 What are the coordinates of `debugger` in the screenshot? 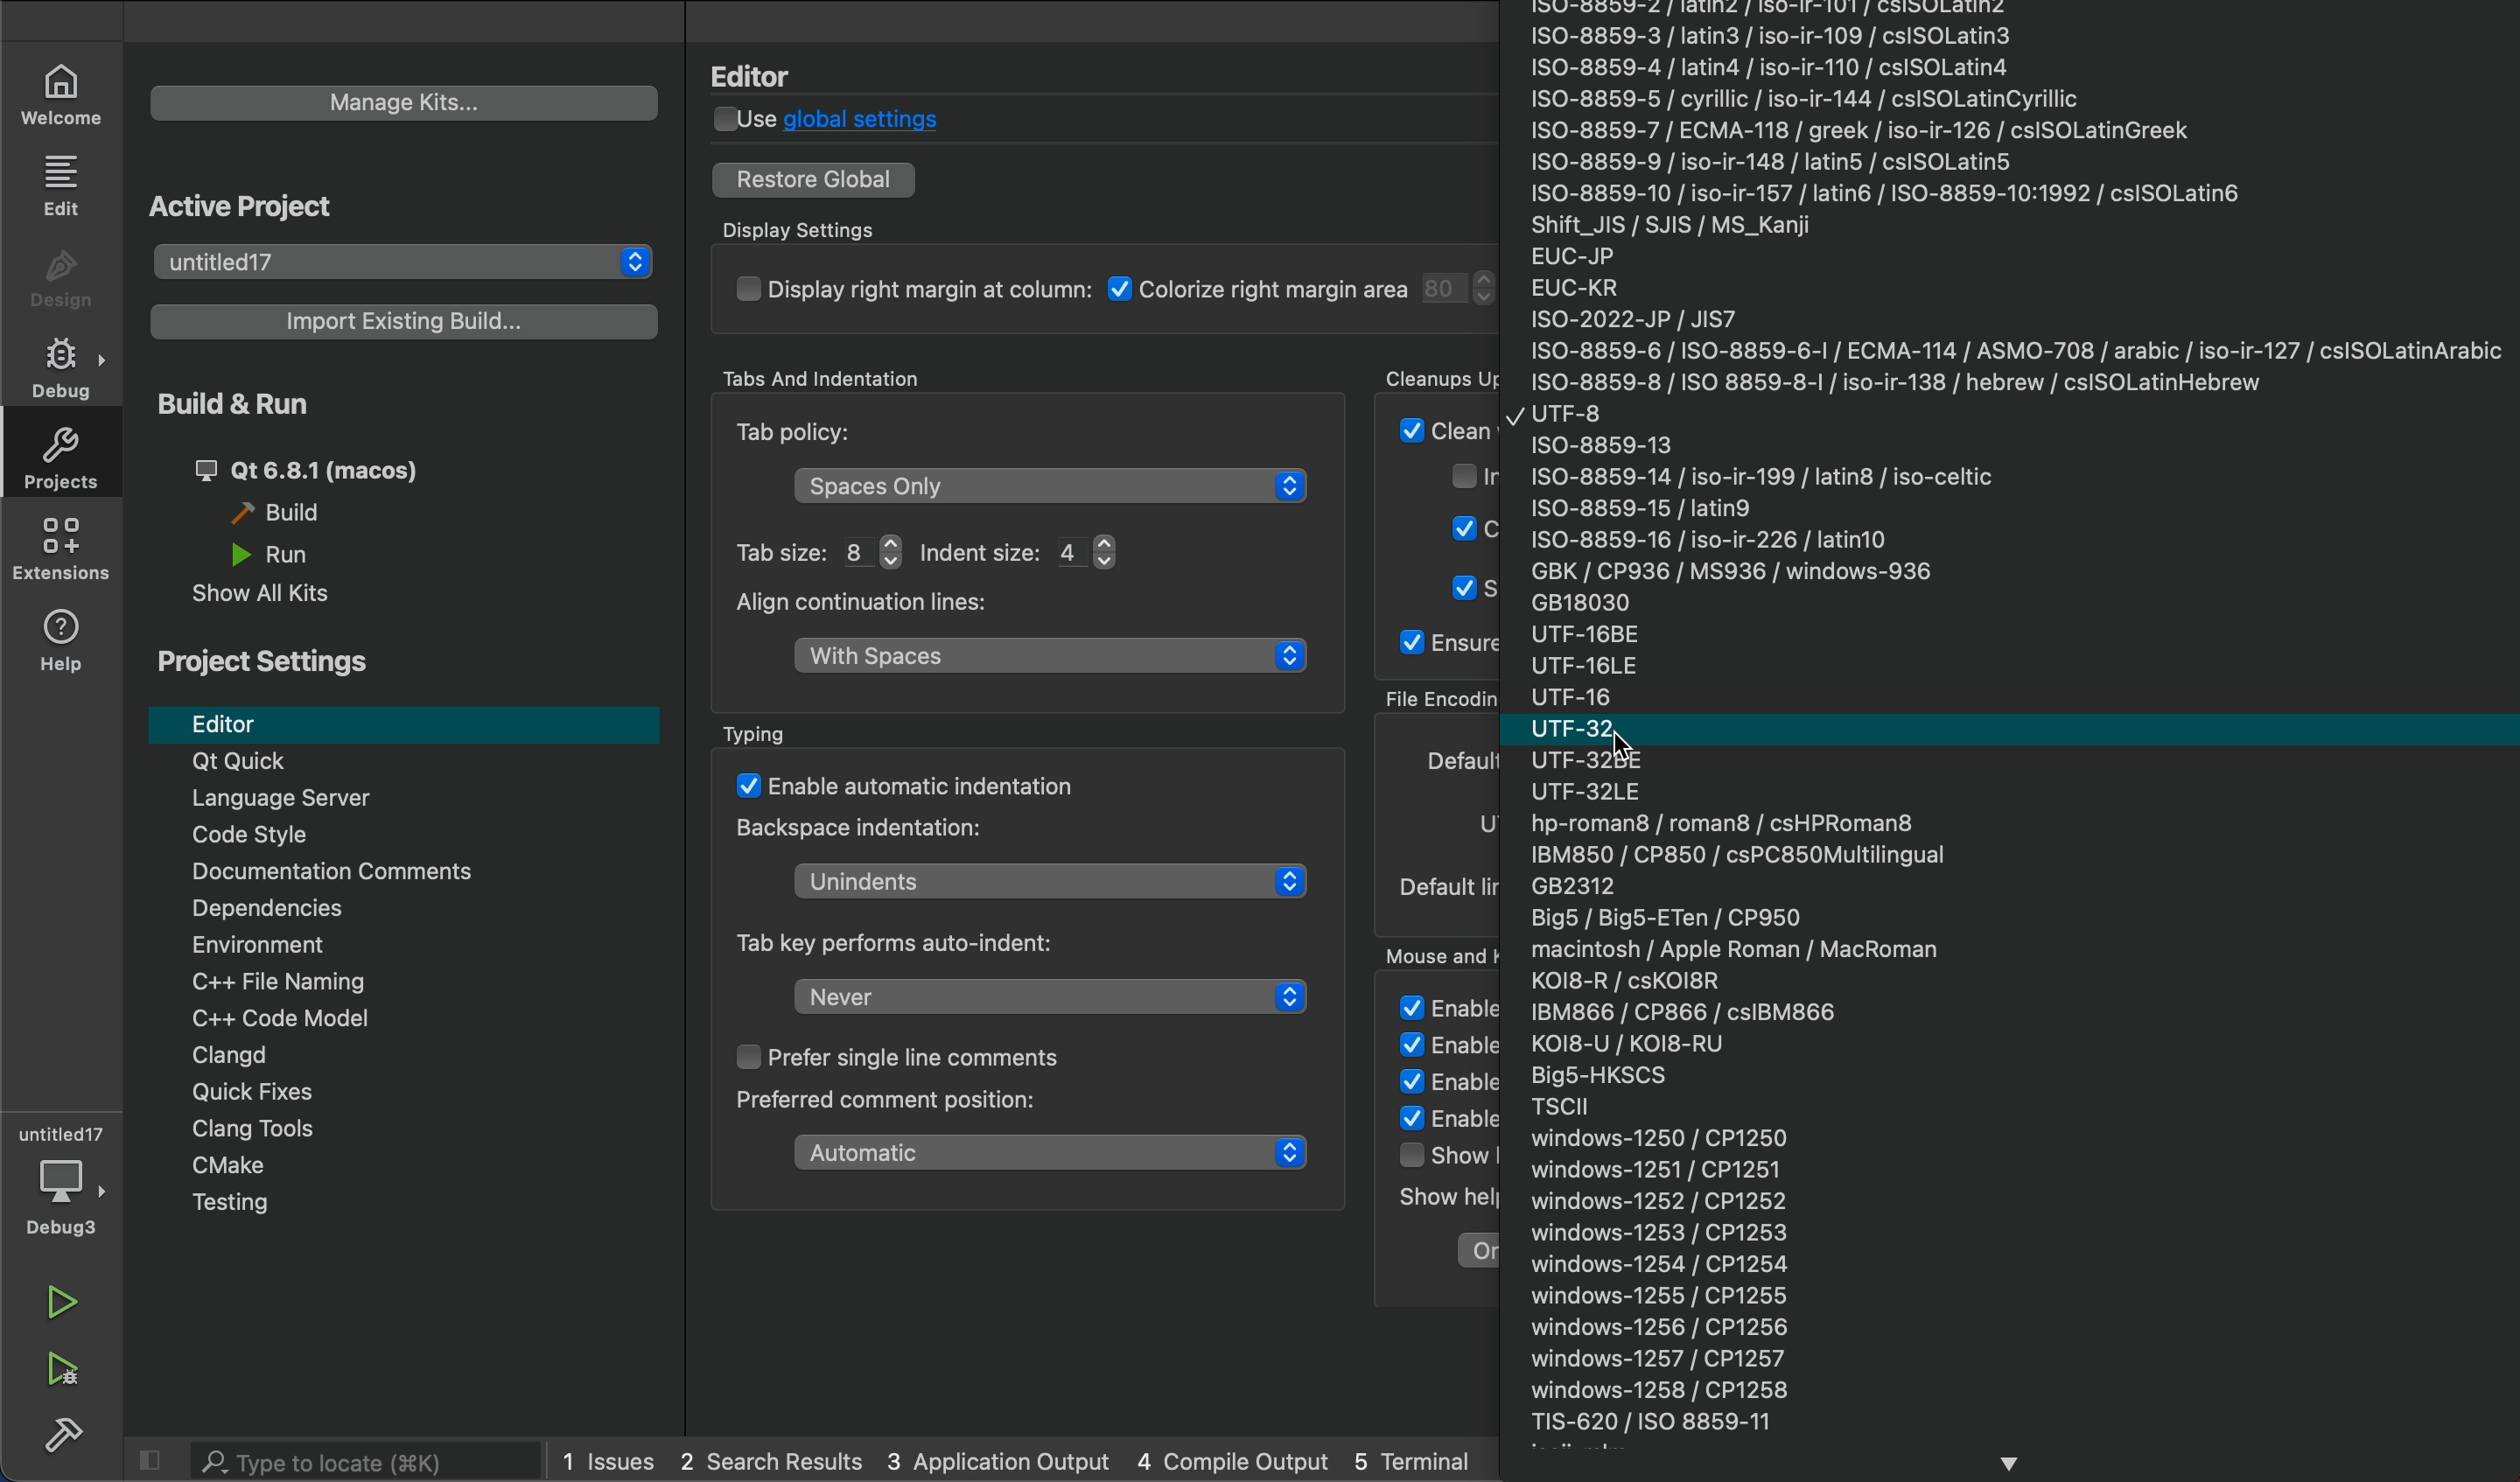 It's located at (64, 1182).